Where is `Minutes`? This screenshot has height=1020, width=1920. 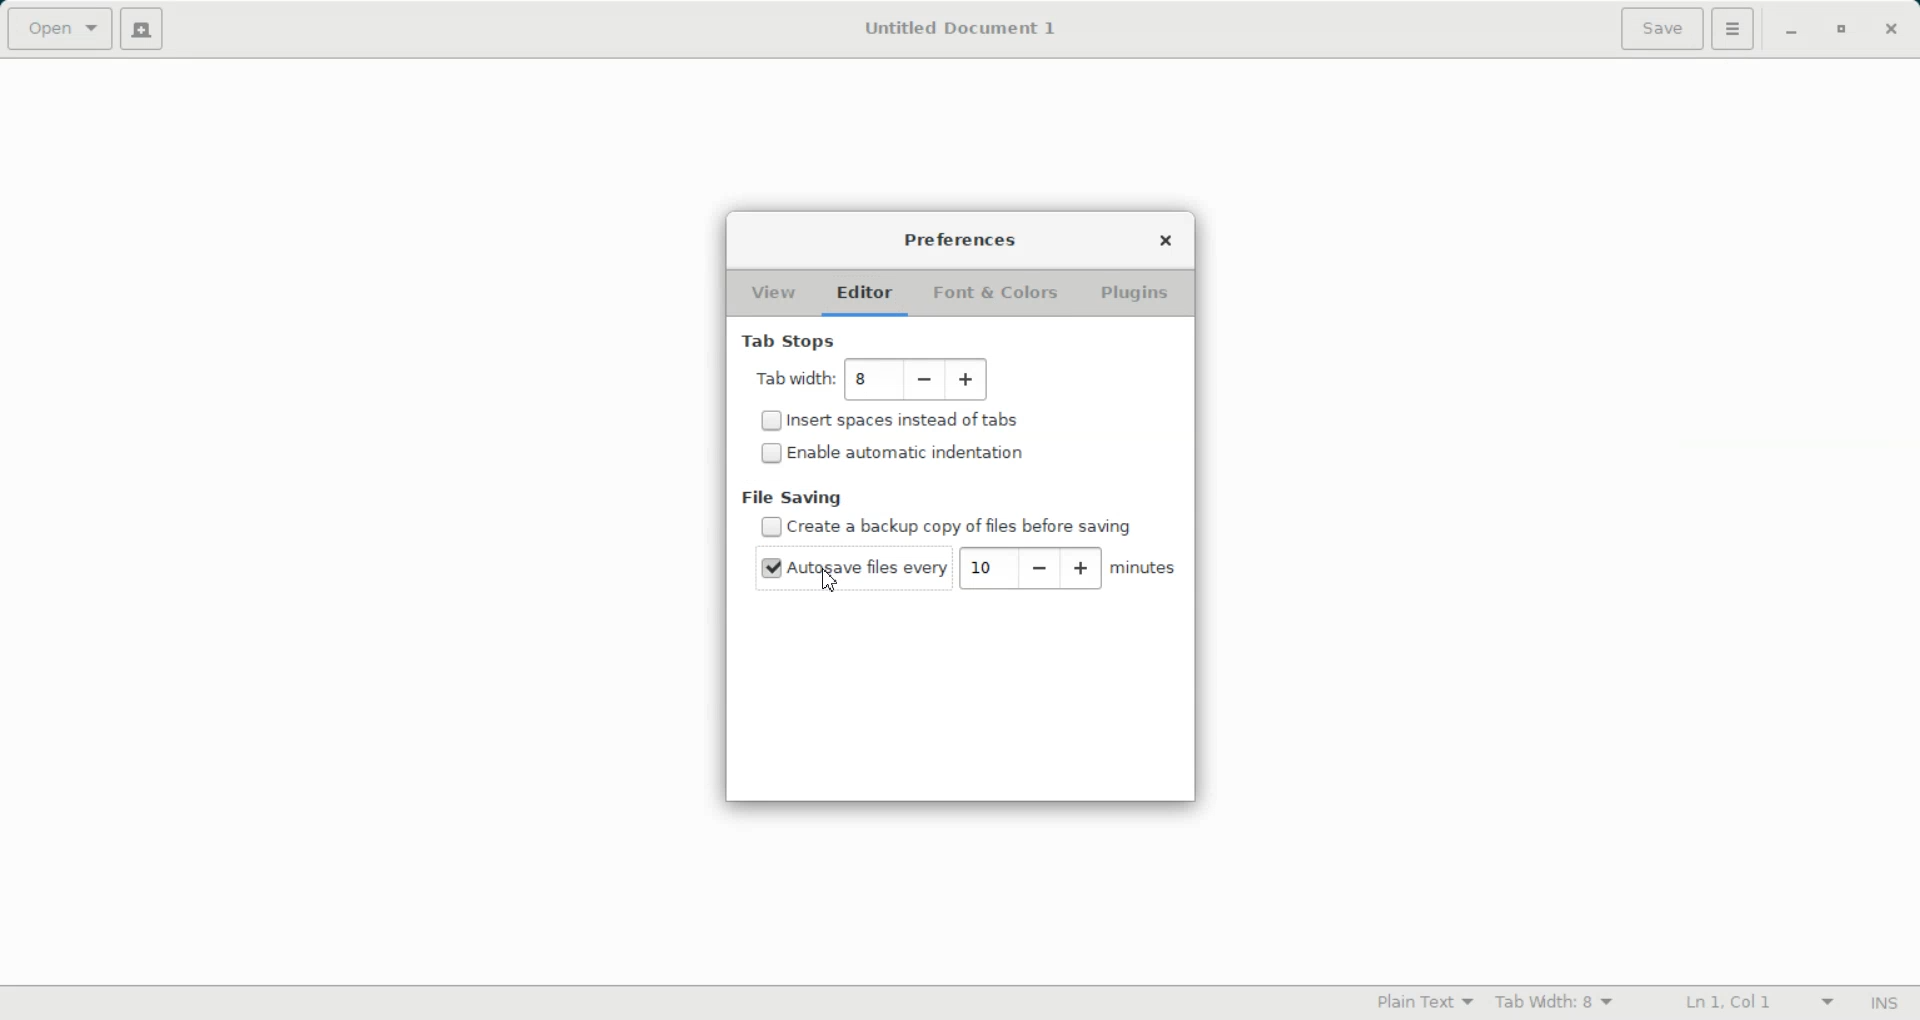
Minutes is located at coordinates (1143, 569).